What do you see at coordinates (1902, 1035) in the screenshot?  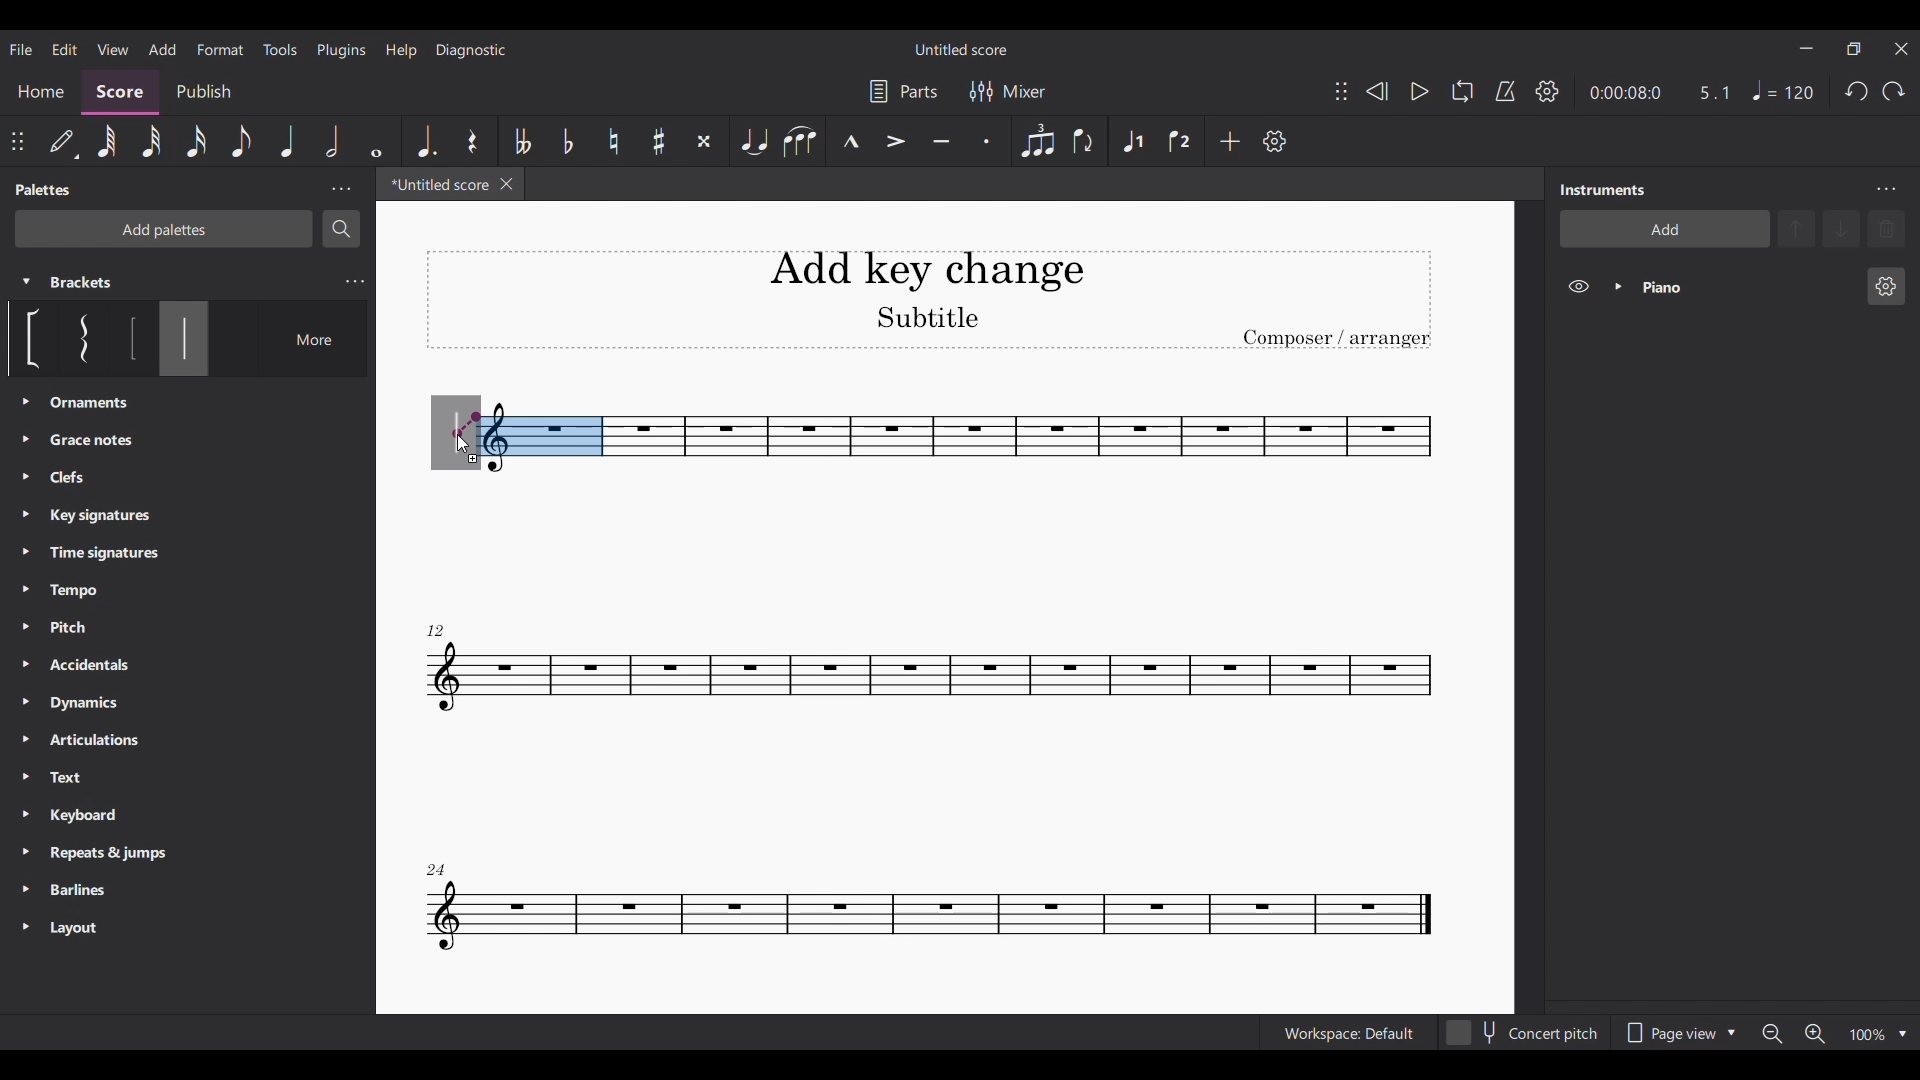 I see `Zoom options` at bounding box center [1902, 1035].